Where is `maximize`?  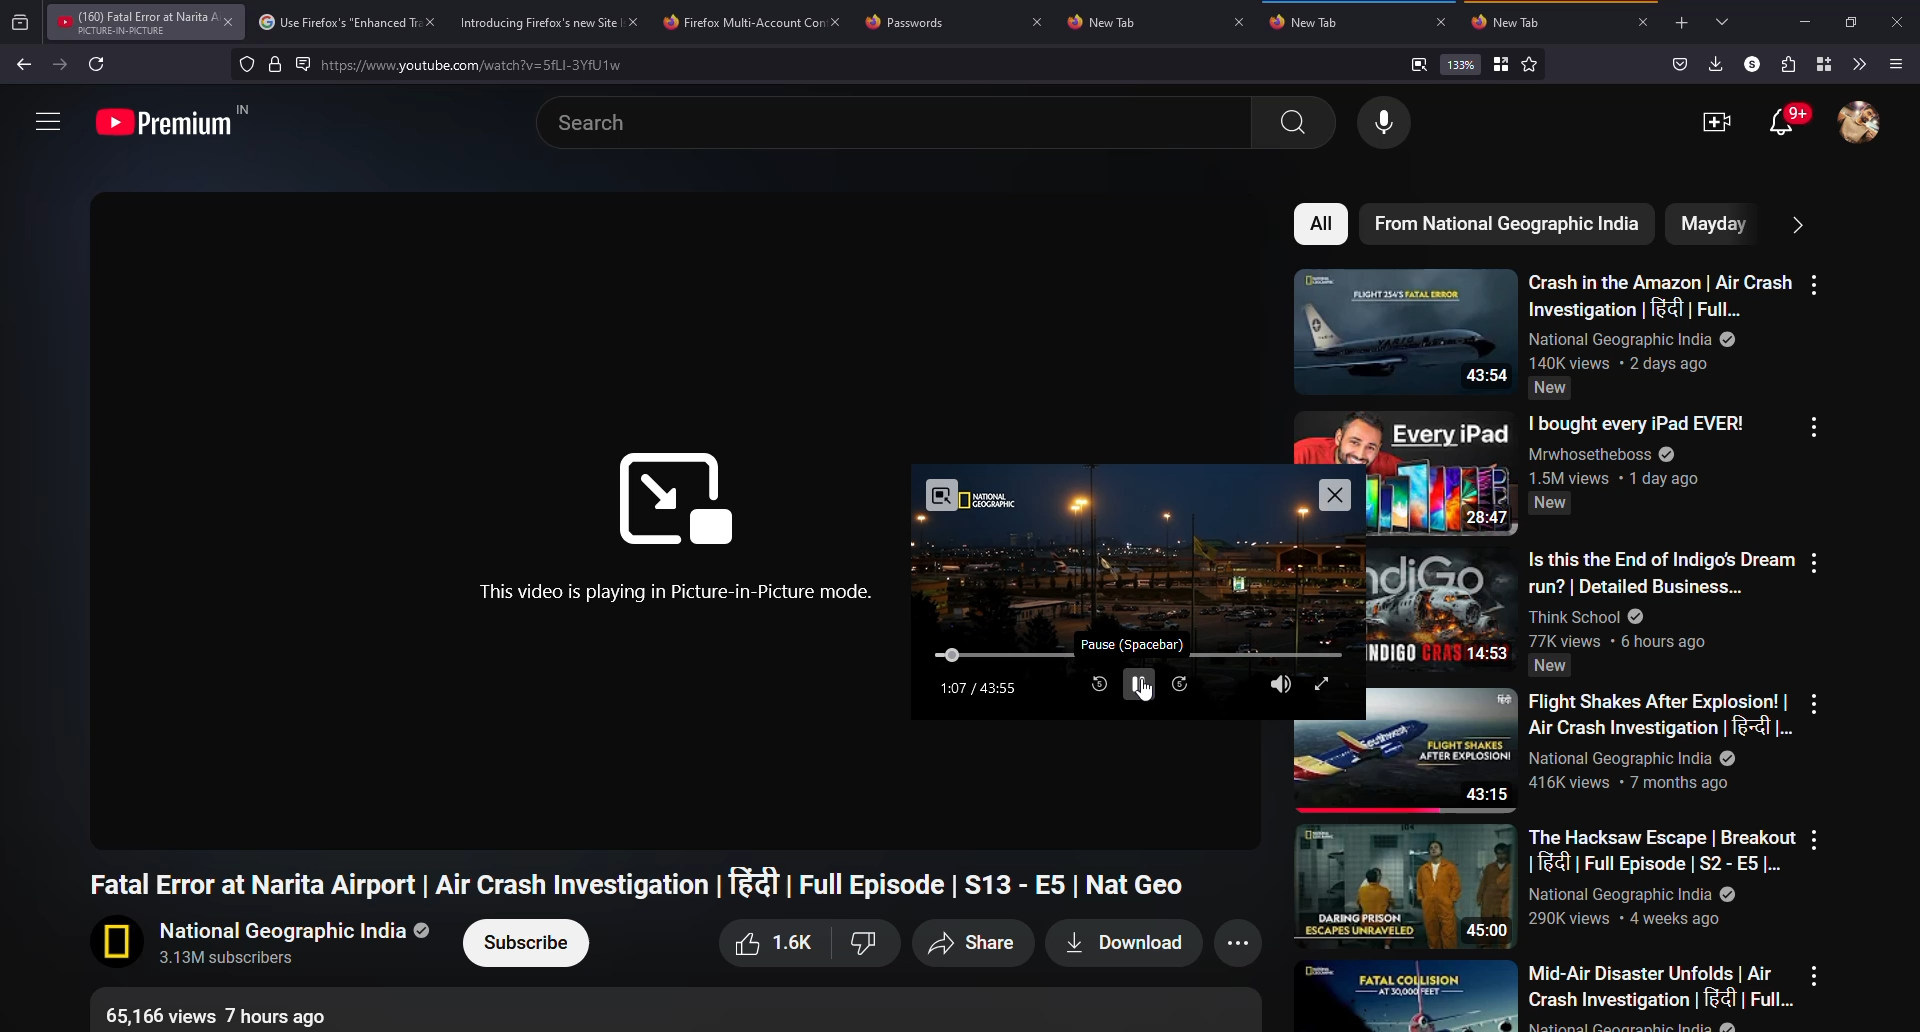 maximize is located at coordinates (1854, 23).